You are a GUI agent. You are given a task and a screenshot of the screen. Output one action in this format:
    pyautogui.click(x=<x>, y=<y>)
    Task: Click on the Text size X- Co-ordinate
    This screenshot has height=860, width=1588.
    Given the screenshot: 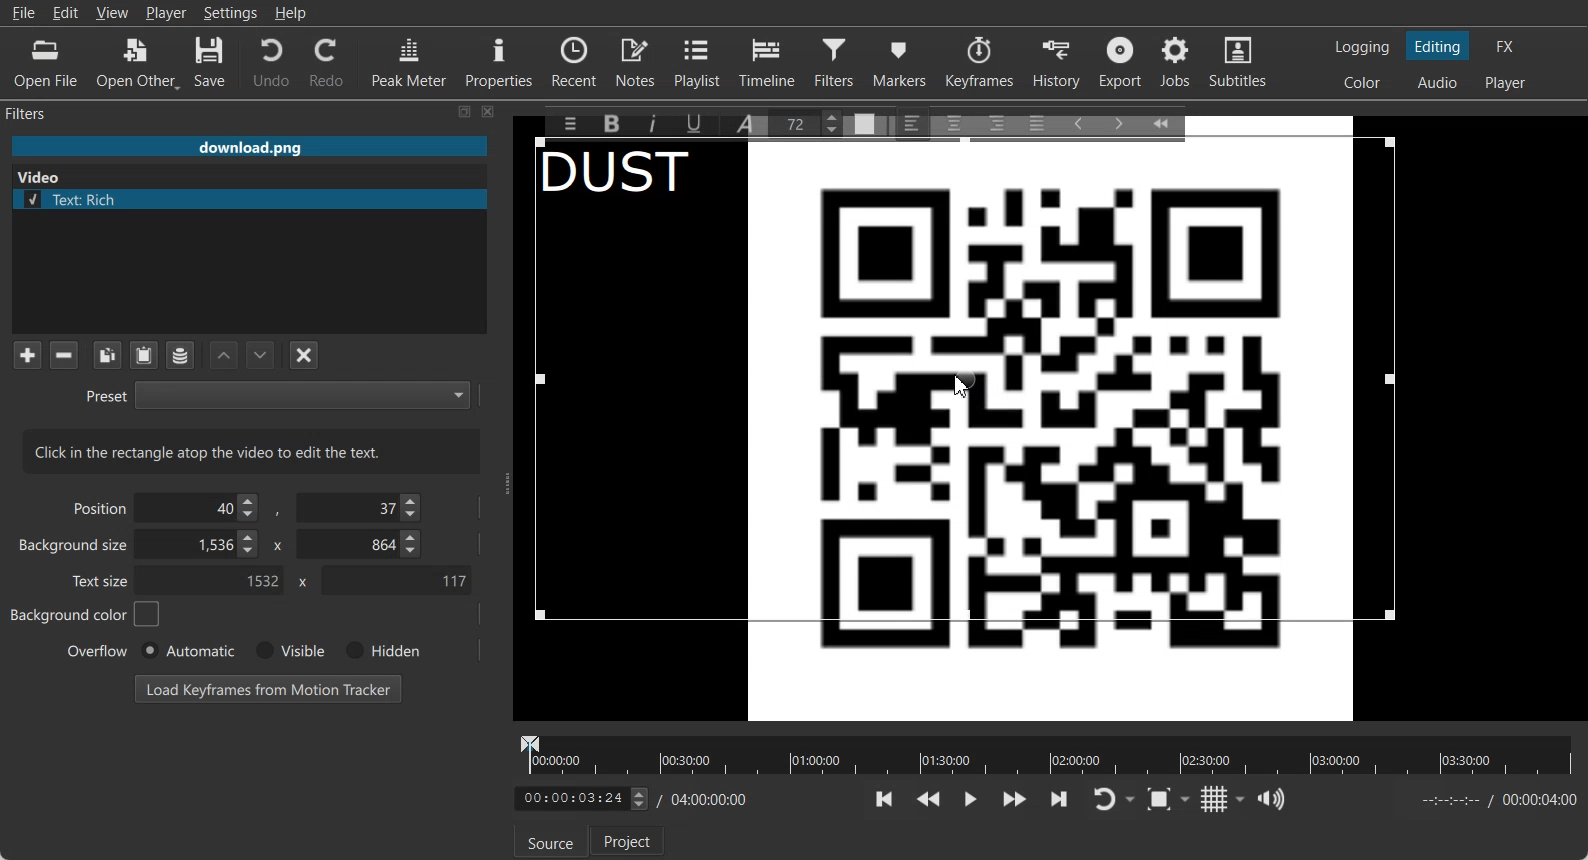 What is the action you would take?
    pyautogui.click(x=216, y=582)
    